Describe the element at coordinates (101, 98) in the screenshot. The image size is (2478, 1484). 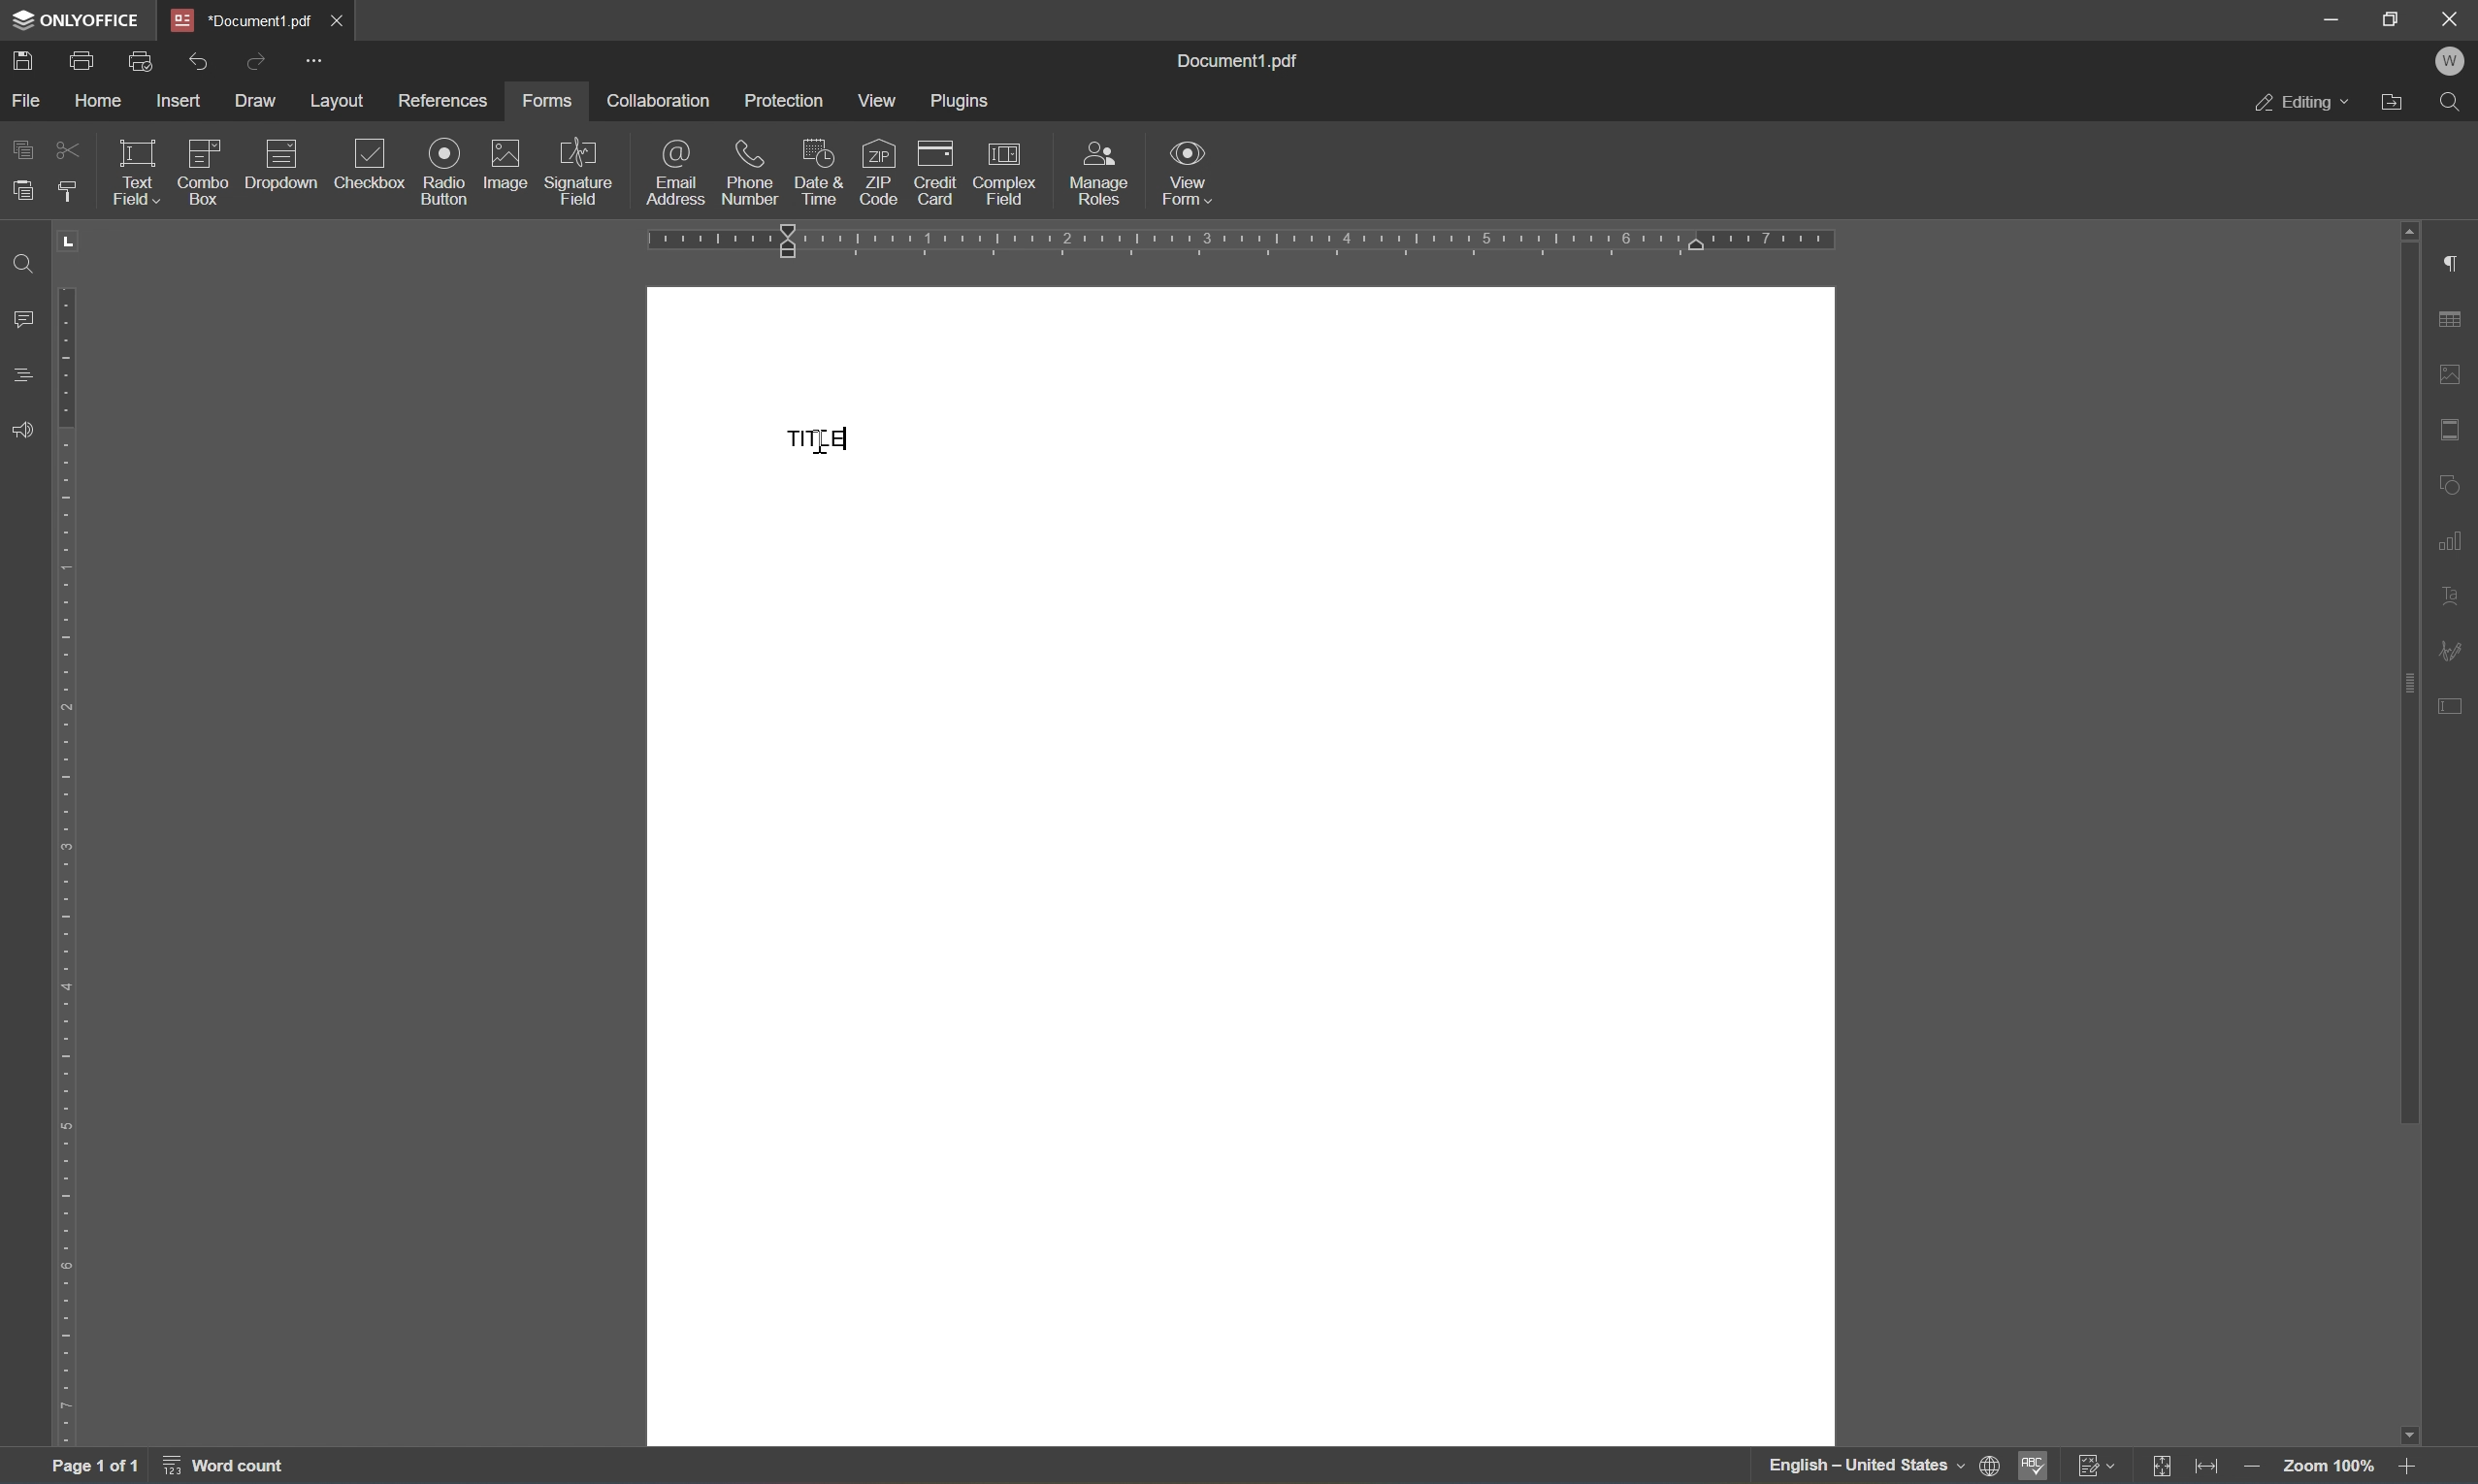
I see `home` at that location.